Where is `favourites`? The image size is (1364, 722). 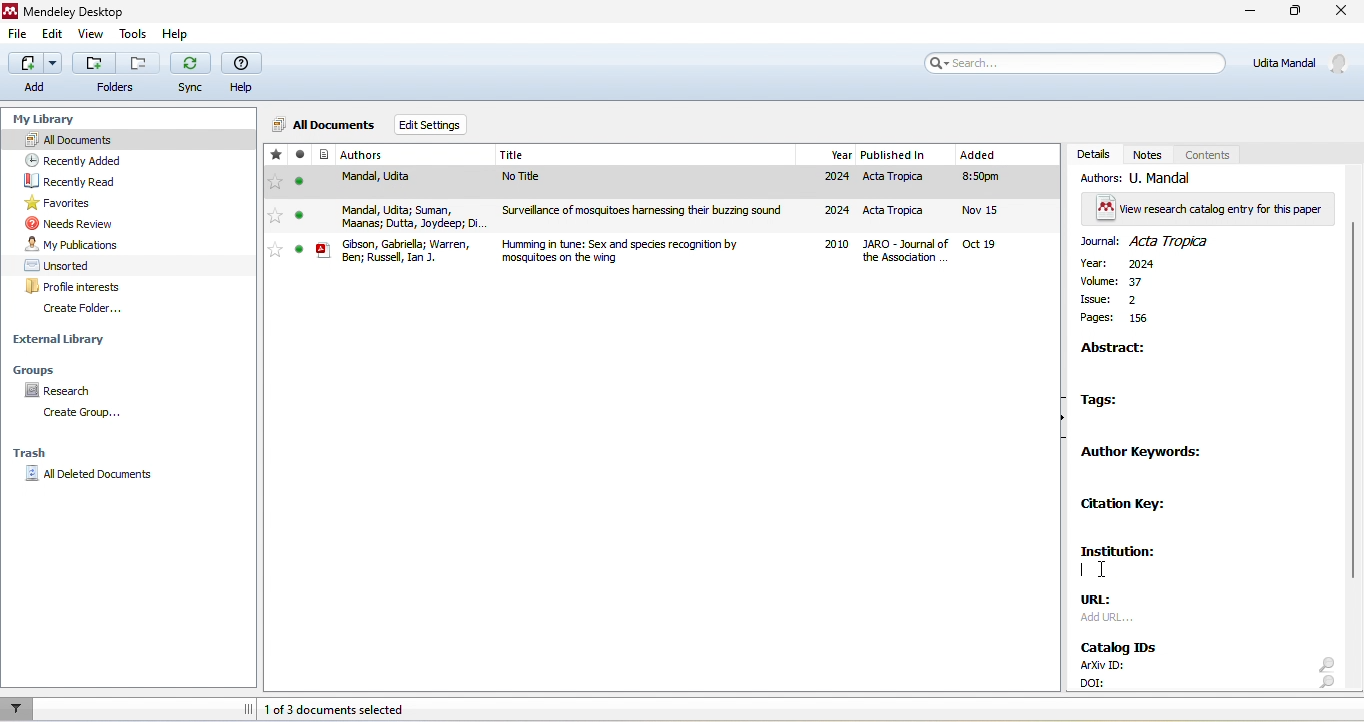 favourites is located at coordinates (65, 203).